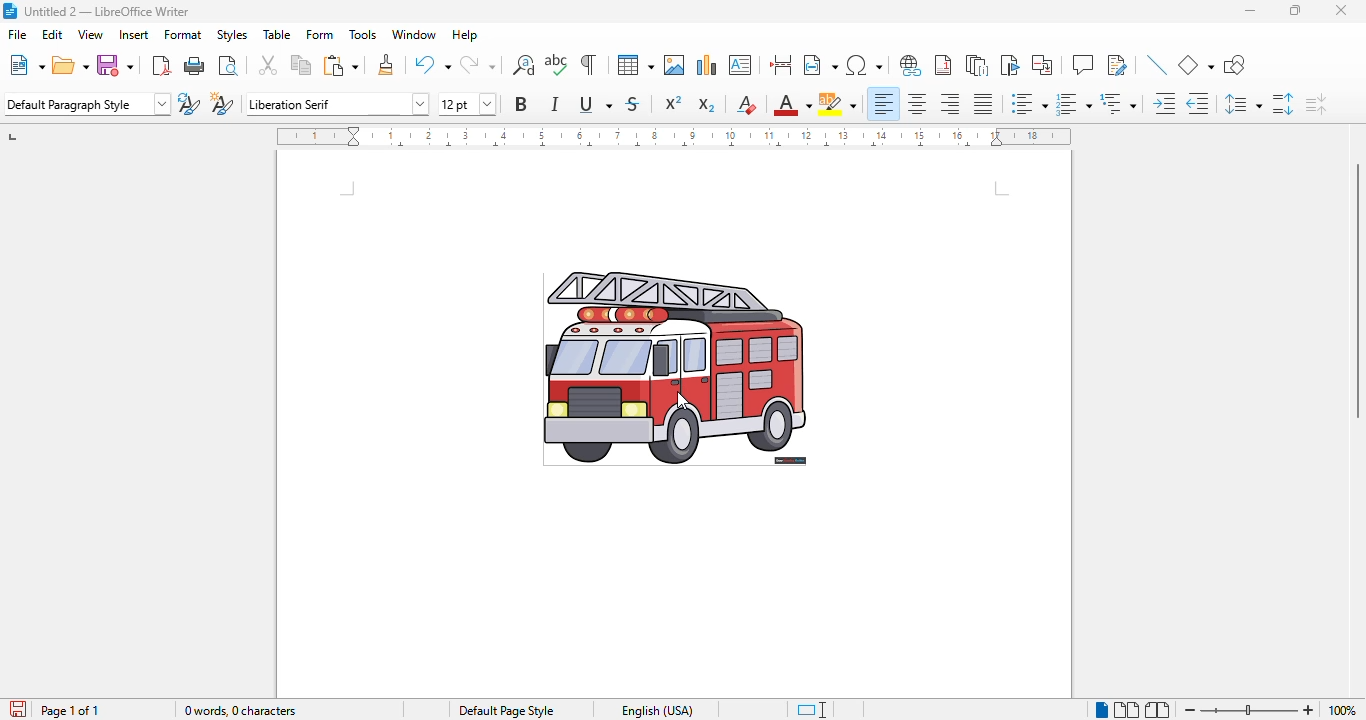  I want to click on align right, so click(950, 104).